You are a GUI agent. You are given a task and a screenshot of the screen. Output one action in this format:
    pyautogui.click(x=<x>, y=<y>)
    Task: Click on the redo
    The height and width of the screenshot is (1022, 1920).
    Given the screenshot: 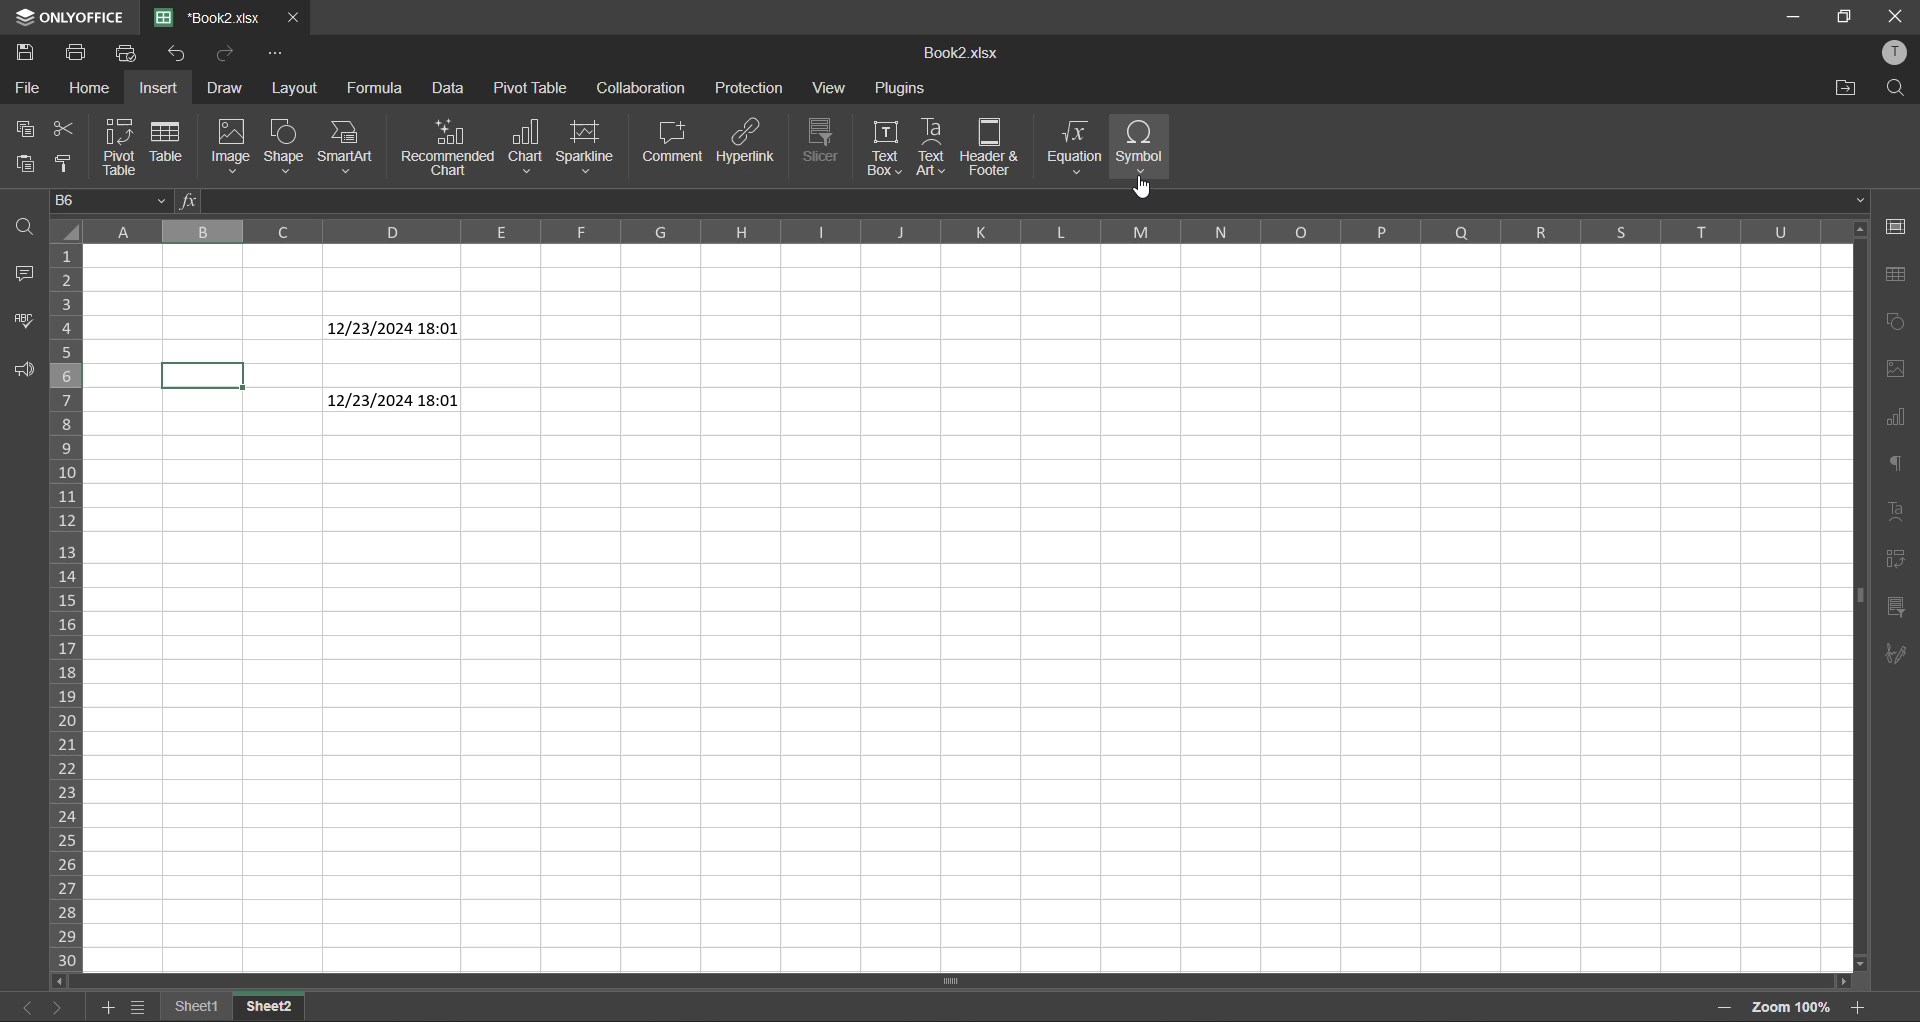 What is the action you would take?
    pyautogui.click(x=180, y=55)
    